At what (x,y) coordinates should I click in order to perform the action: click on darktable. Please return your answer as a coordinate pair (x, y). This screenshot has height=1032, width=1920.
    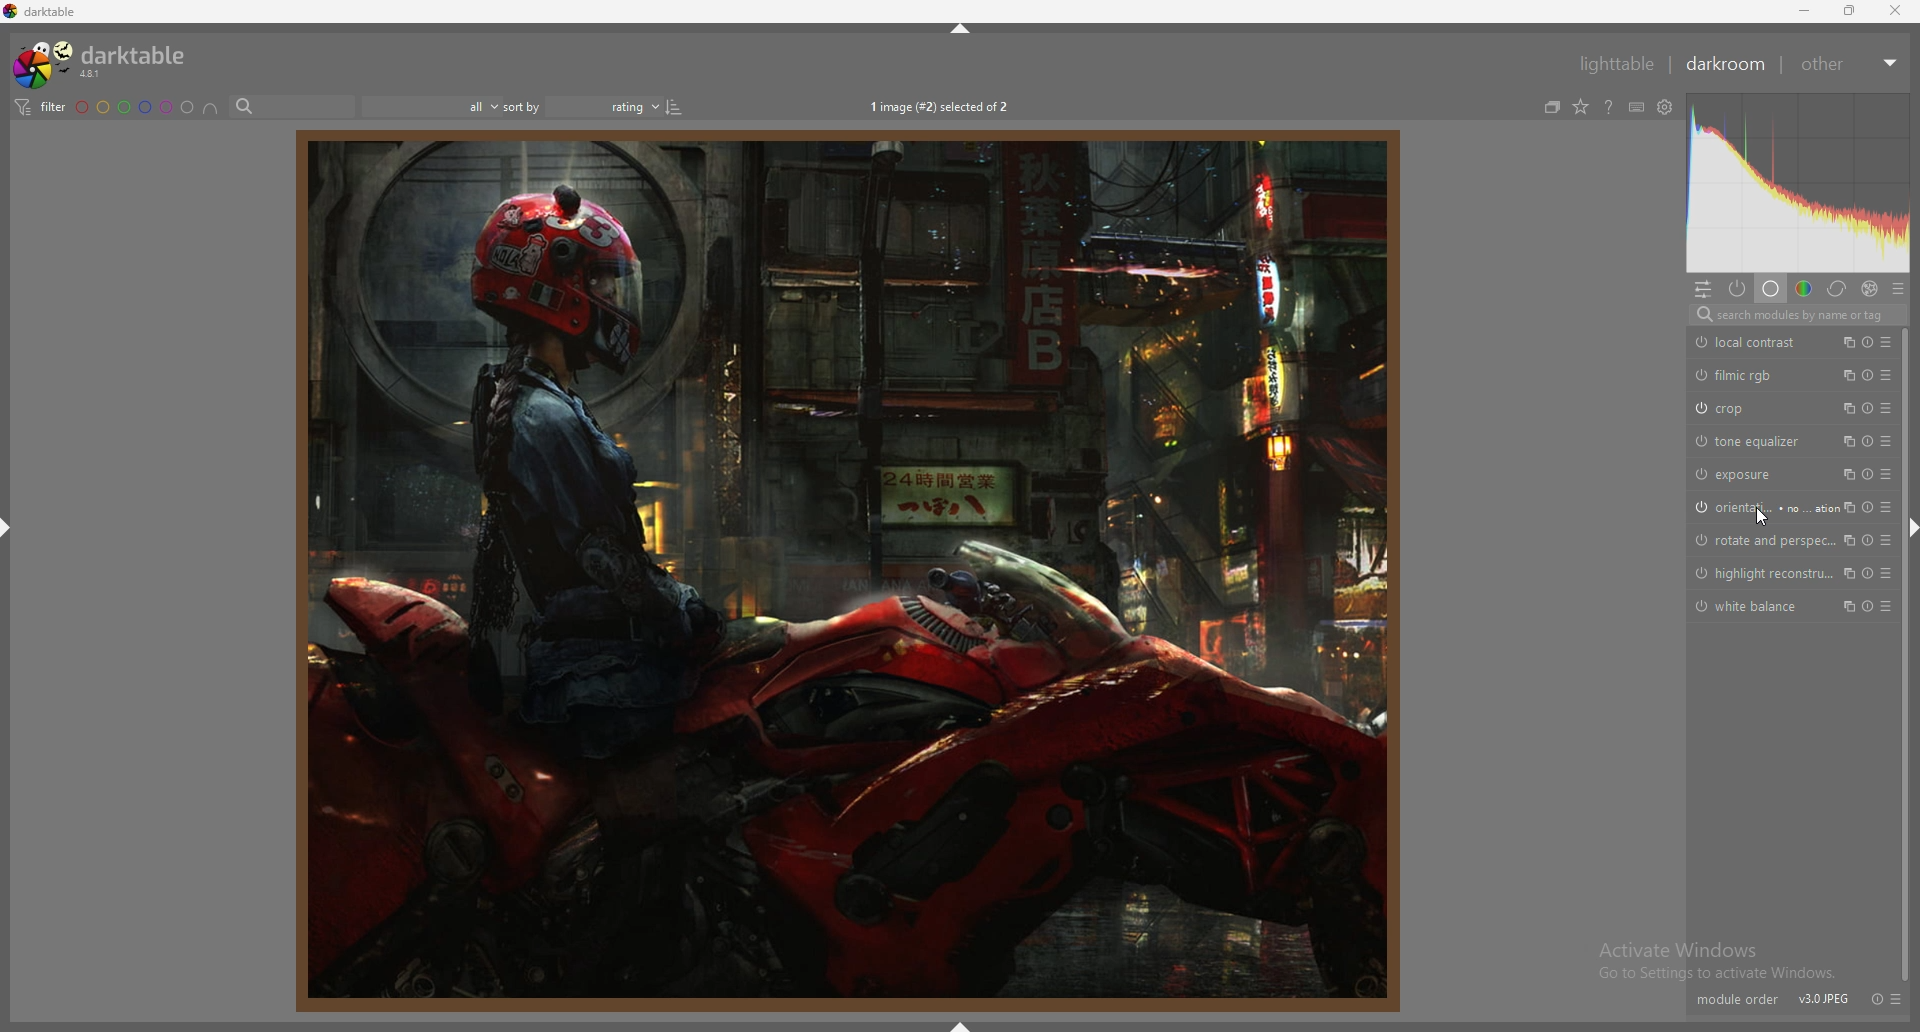
    Looking at the image, I should click on (107, 62).